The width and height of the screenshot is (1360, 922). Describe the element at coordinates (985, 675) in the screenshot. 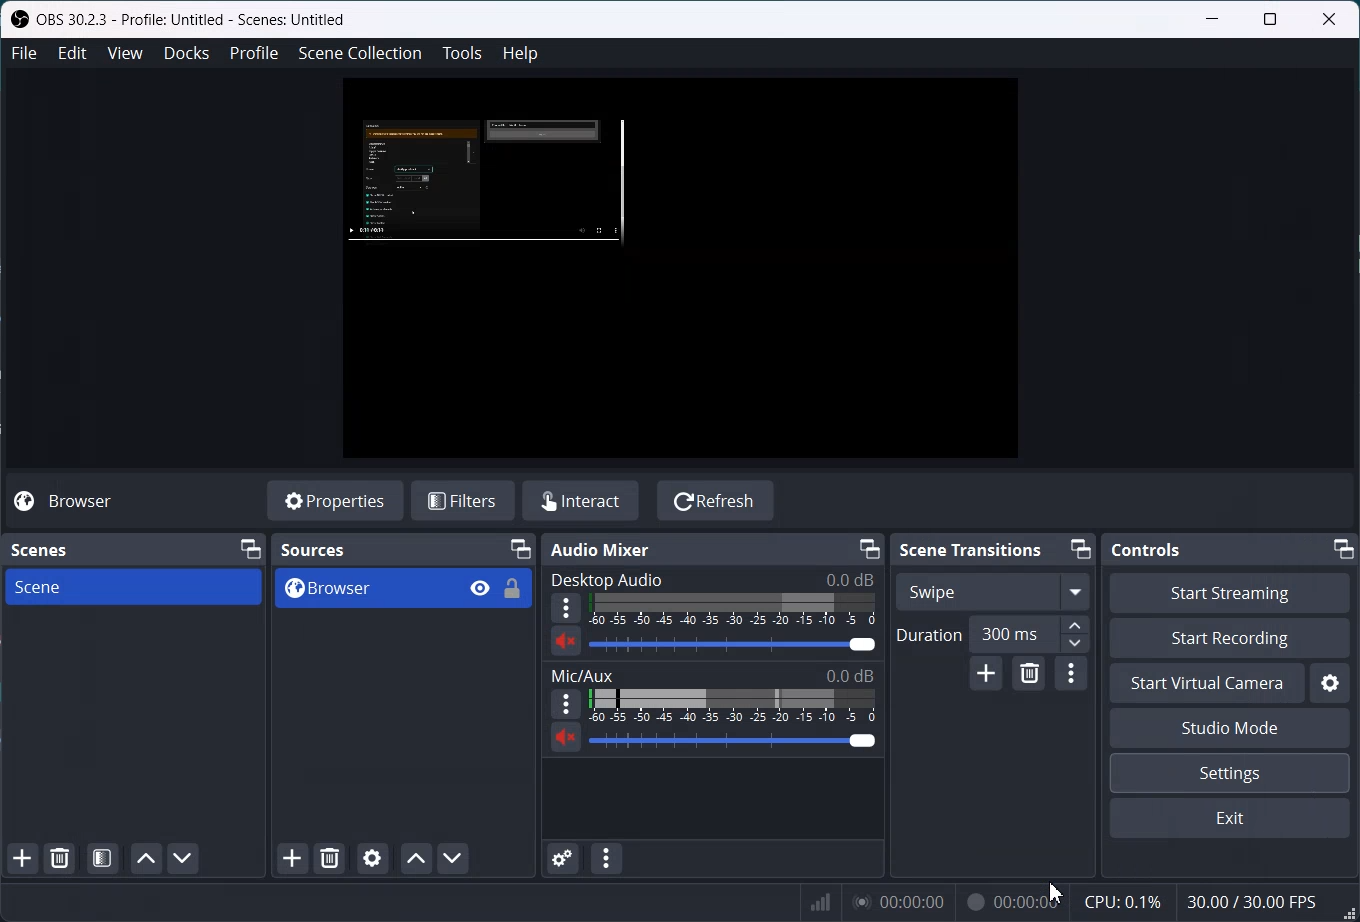

I see `Add configurable transition` at that location.